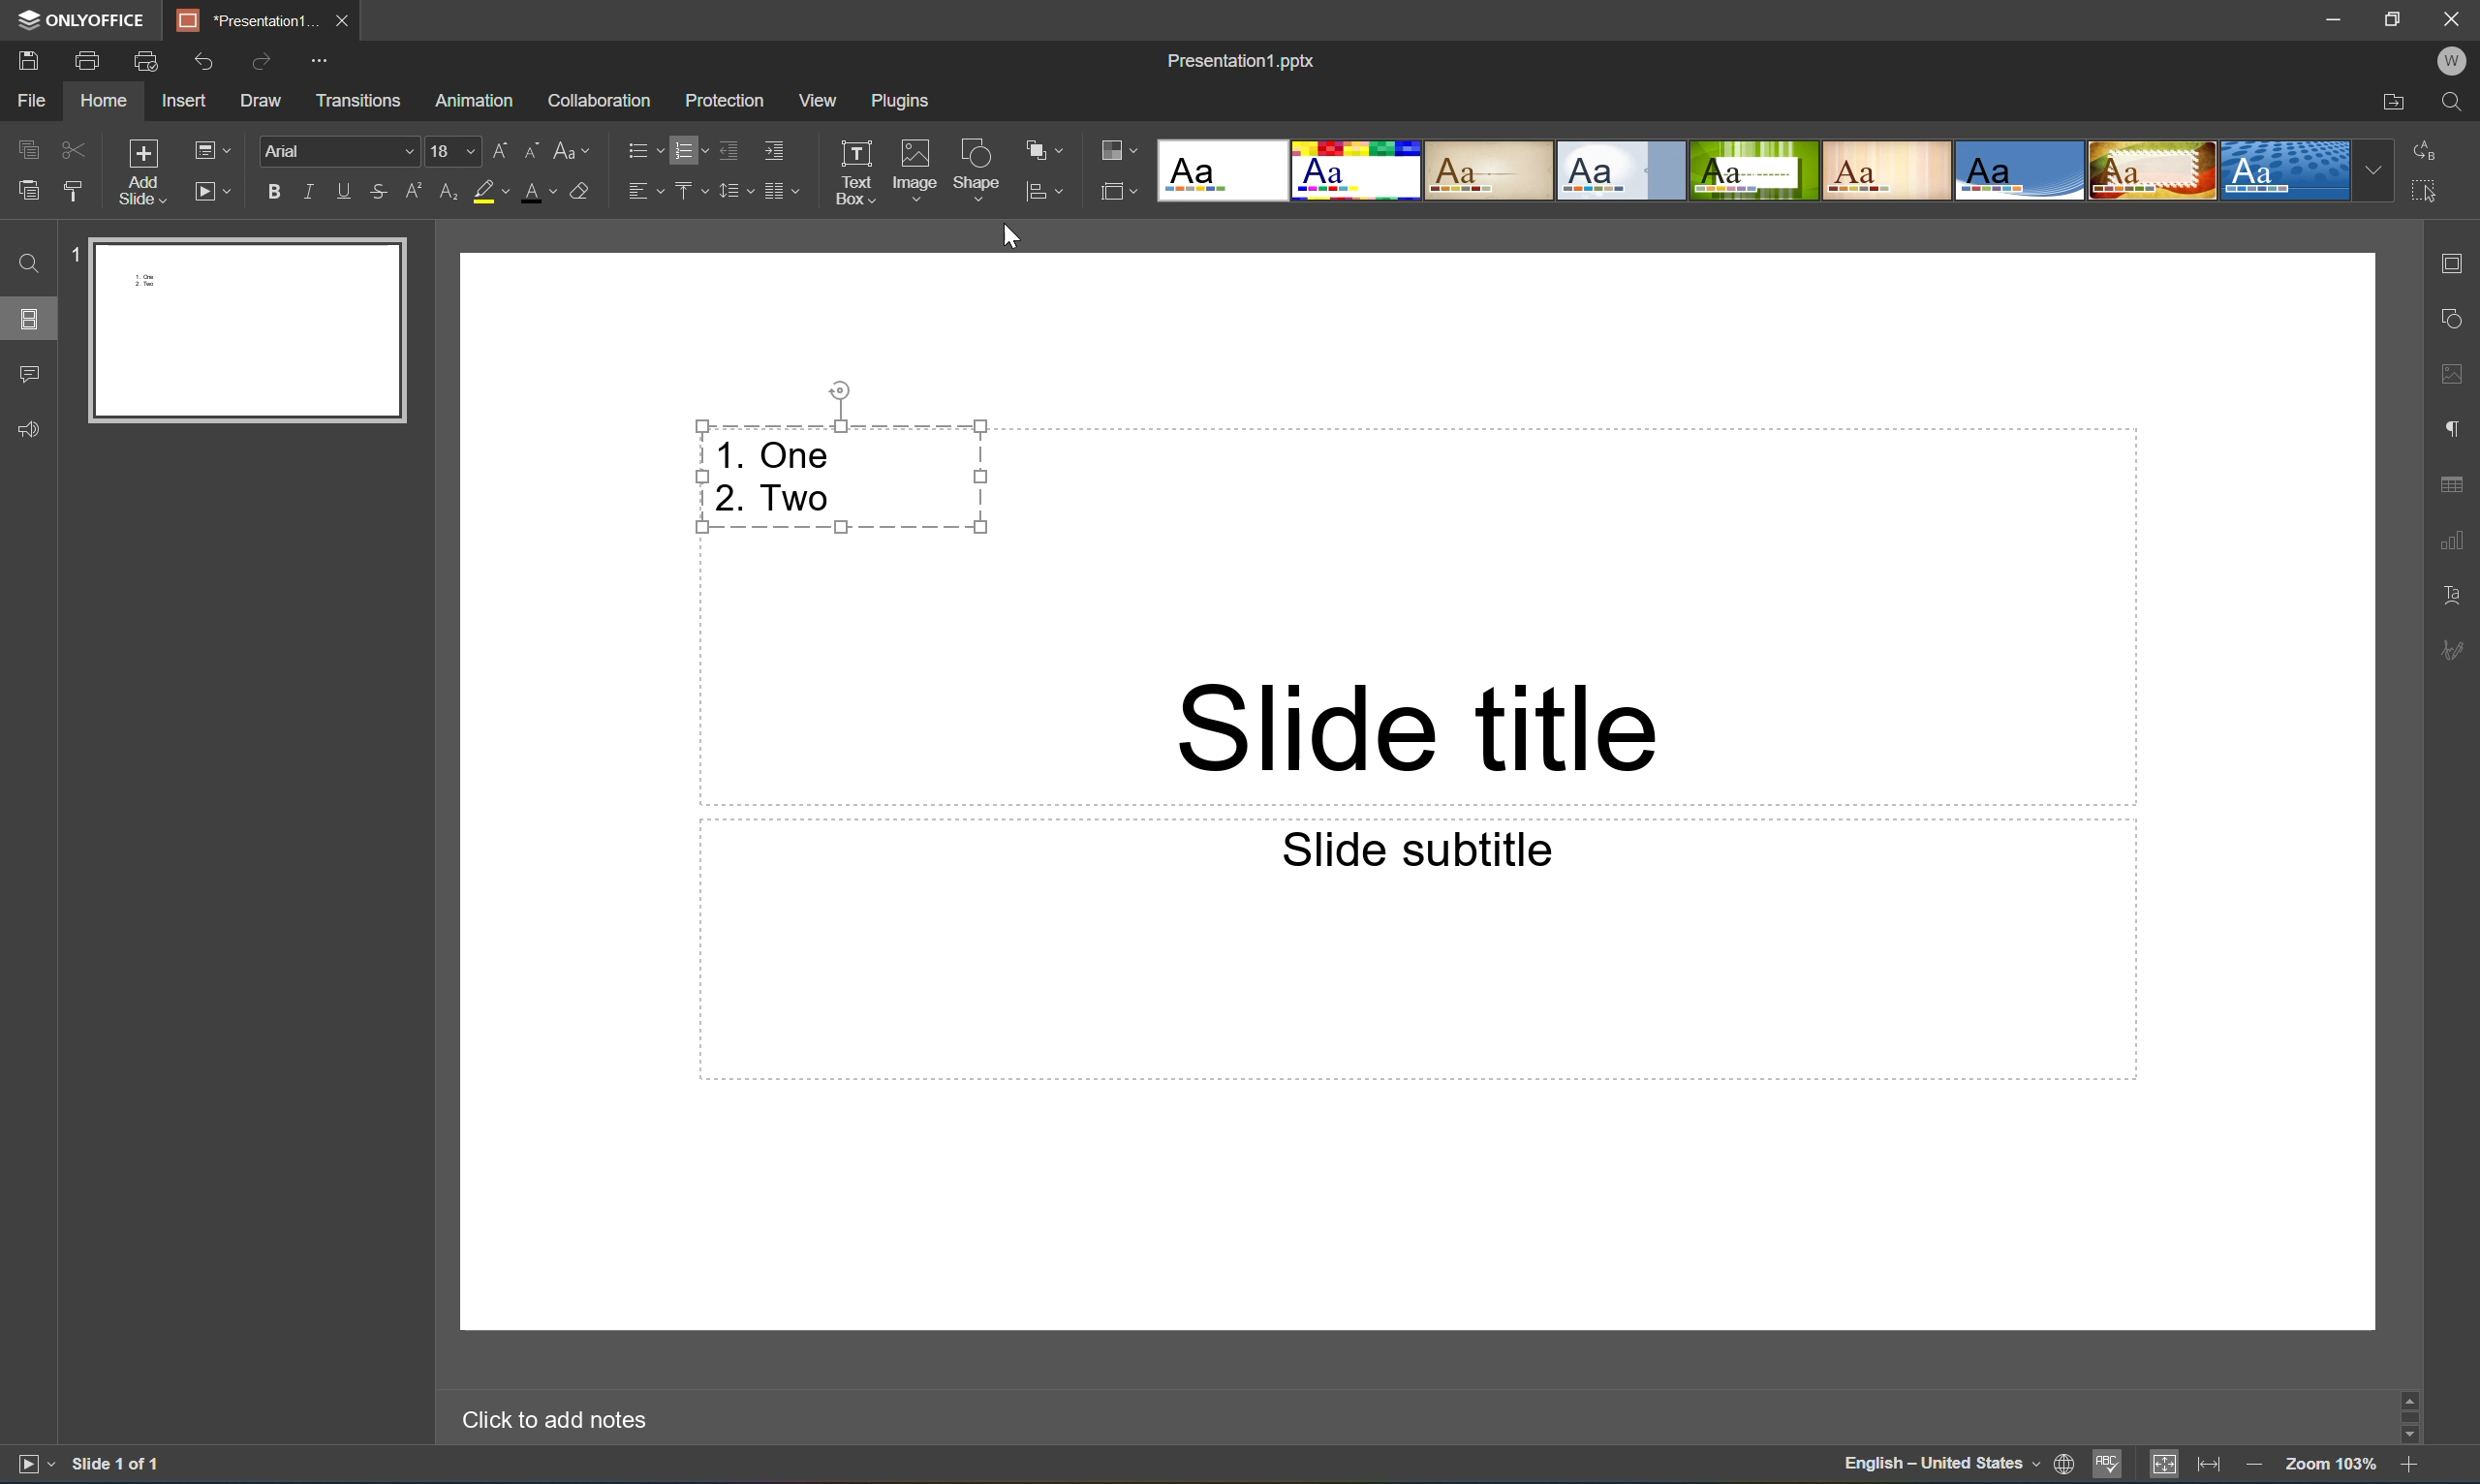 This screenshot has width=2480, height=1484. I want to click on Bullets, so click(644, 145).